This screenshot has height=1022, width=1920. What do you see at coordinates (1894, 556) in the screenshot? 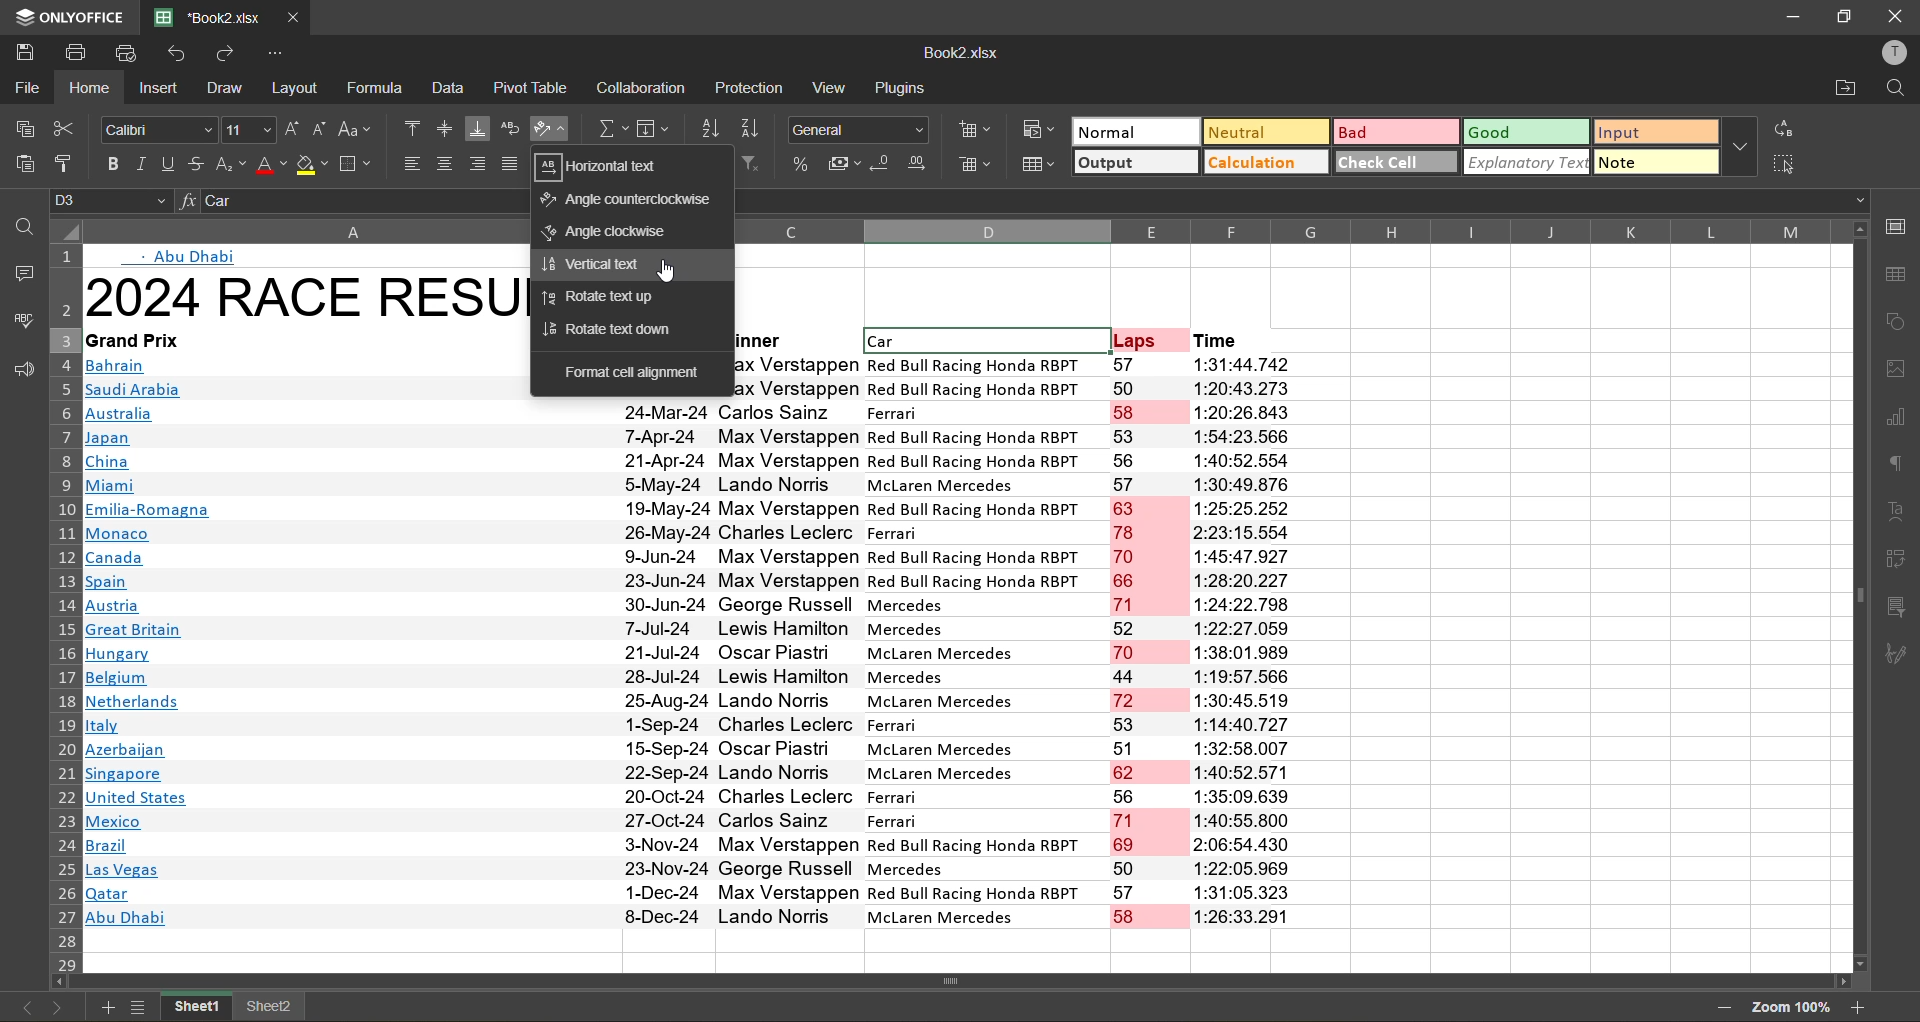
I see `pivot table` at bounding box center [1894, 556].